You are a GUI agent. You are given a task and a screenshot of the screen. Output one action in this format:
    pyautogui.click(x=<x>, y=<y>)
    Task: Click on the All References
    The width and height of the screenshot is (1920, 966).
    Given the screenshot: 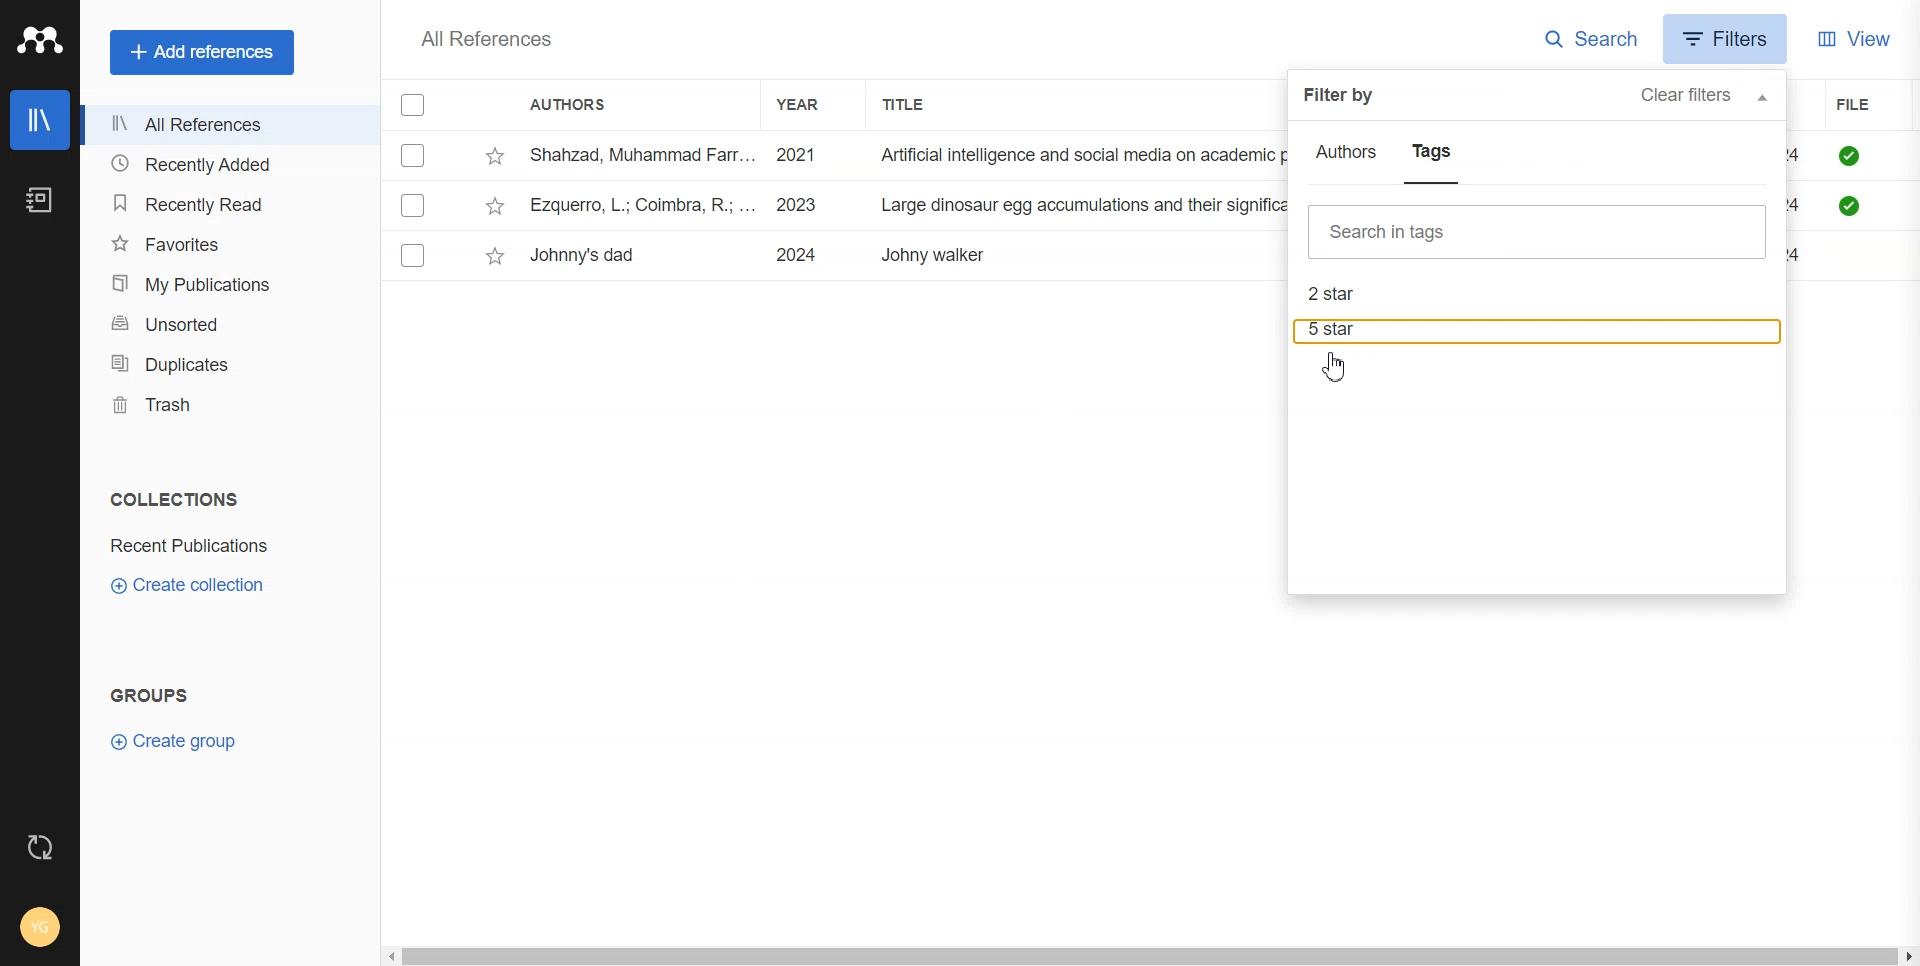 What is the action you would take?
    pyautogui.click(x=223, y=125)
    